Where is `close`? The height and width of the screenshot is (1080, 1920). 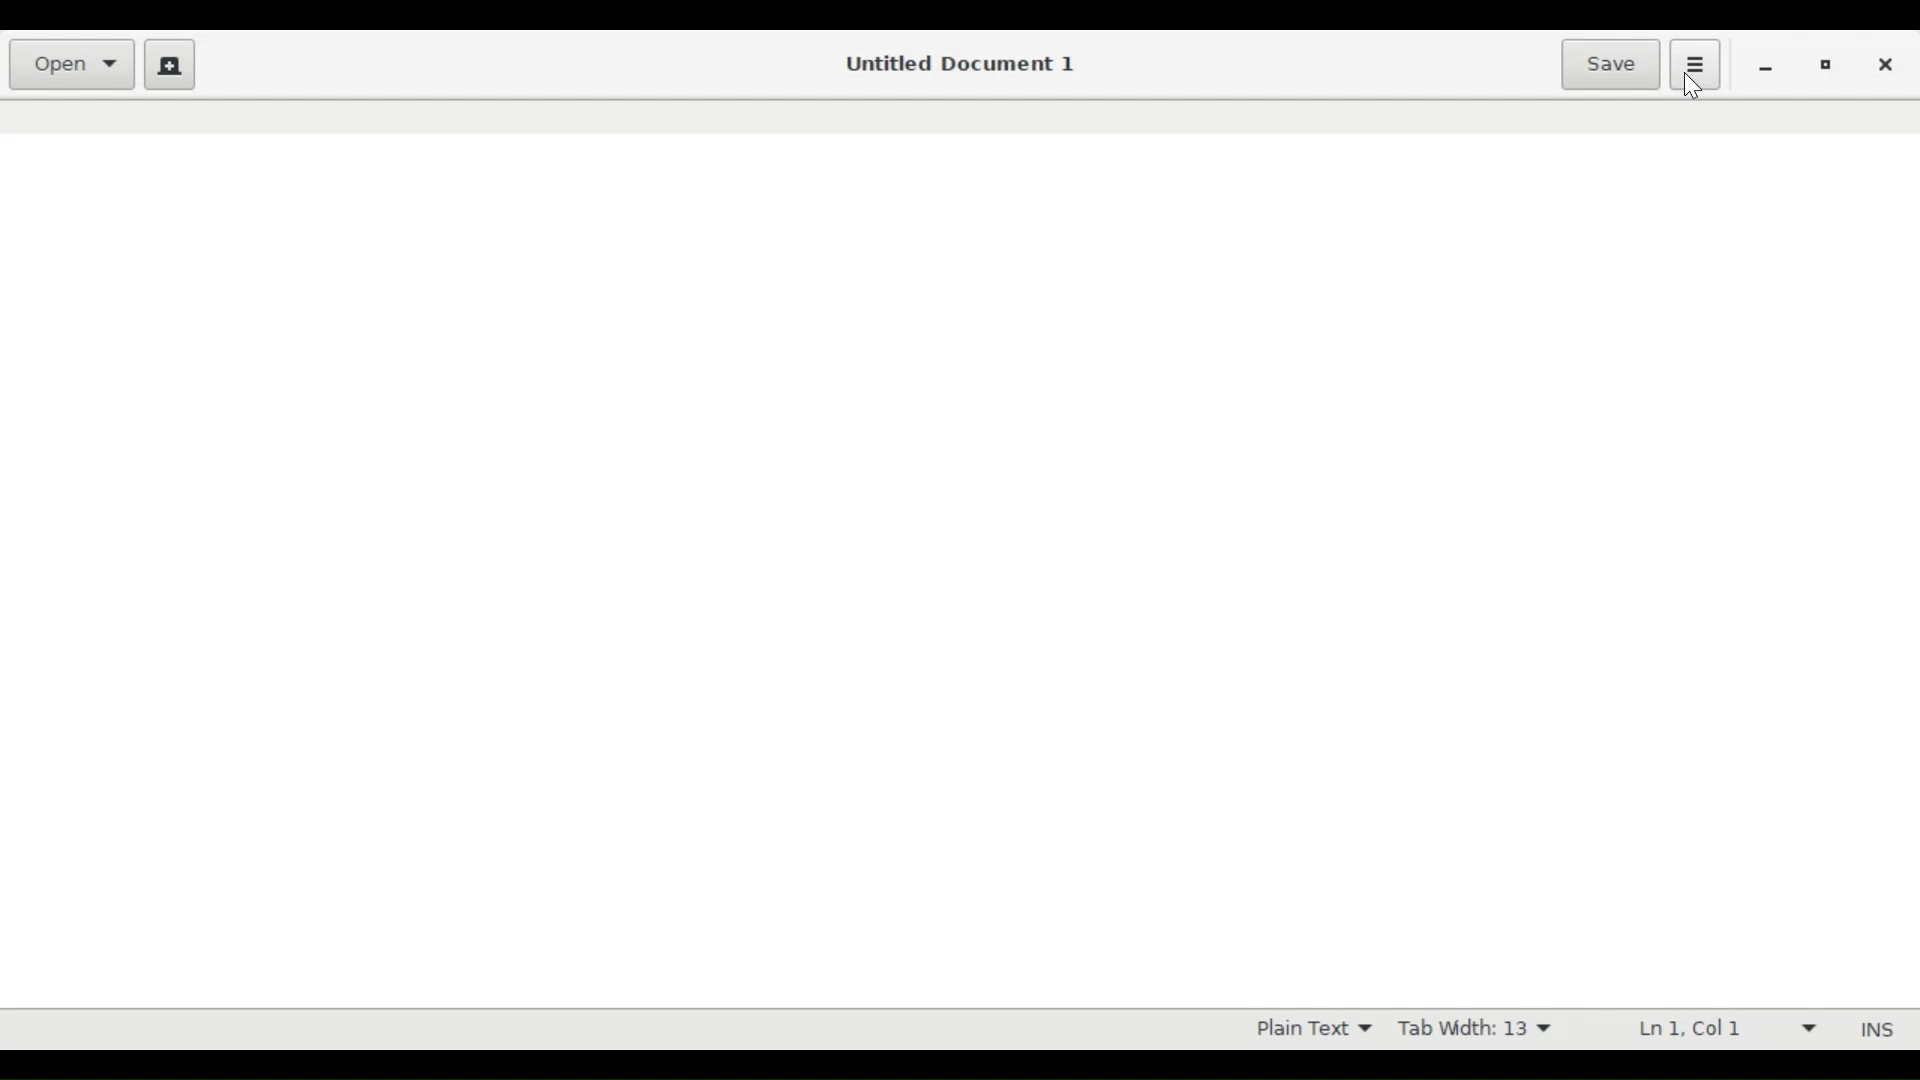 close is located at coordinates (1885, 65).